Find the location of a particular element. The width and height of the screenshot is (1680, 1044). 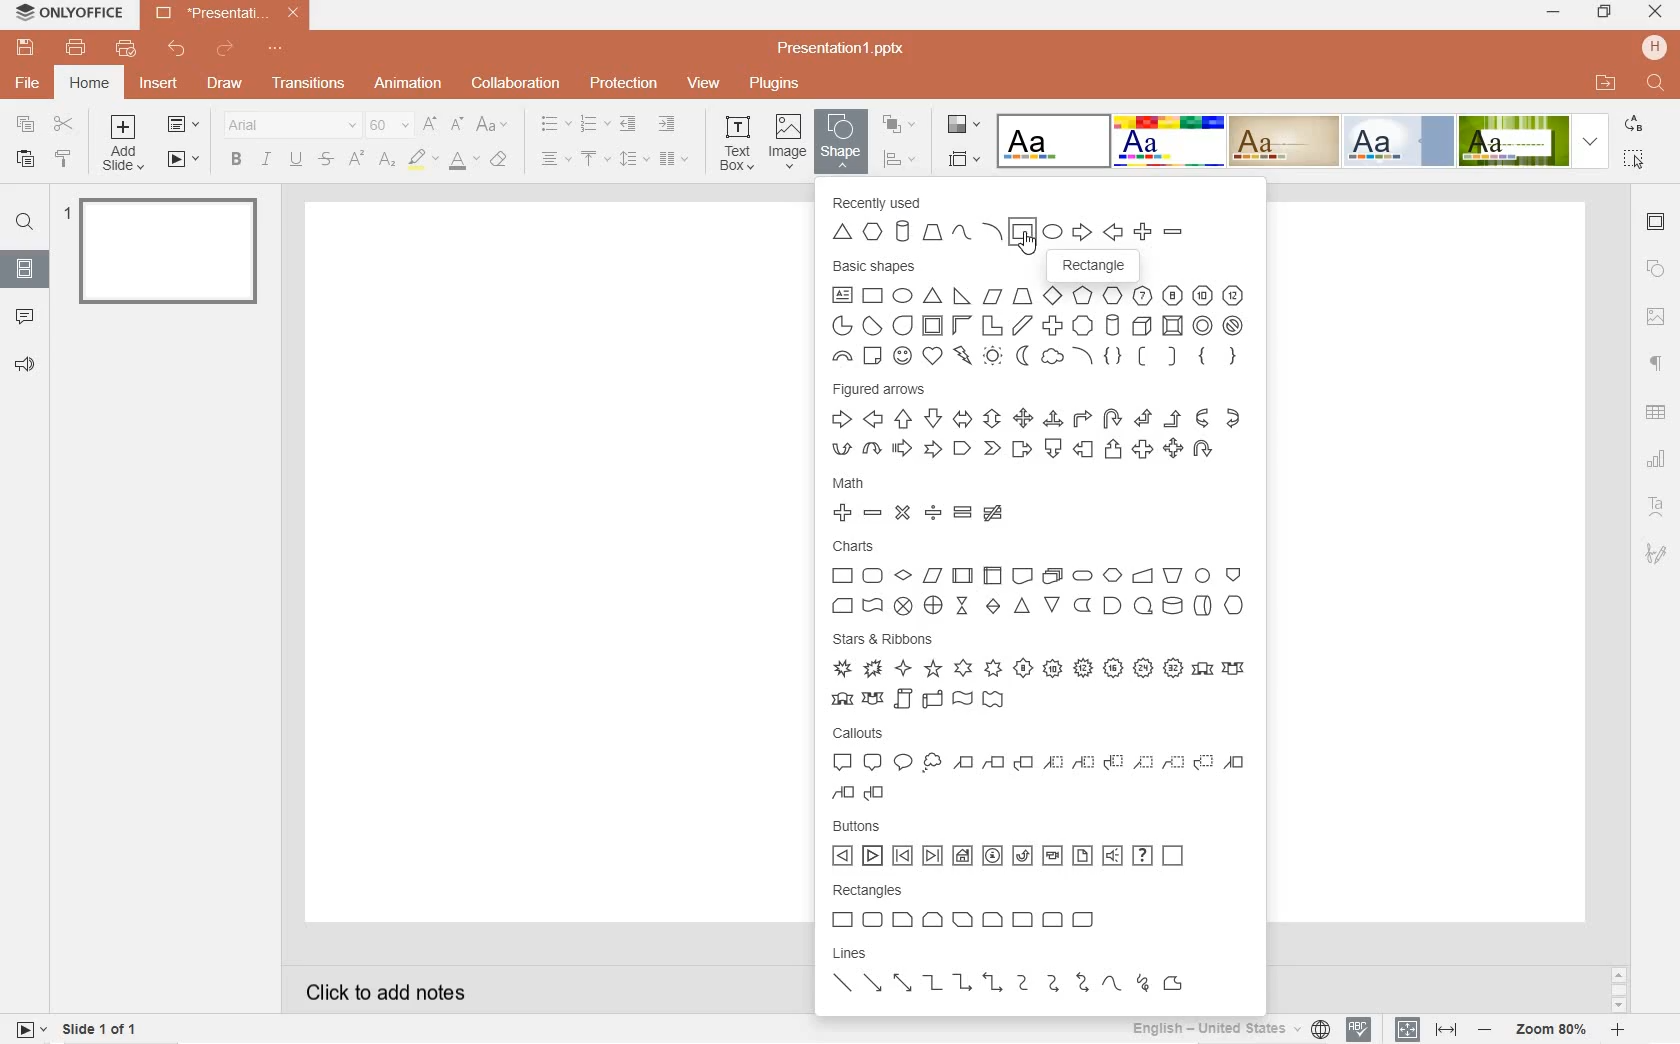

rectangles is located at coordinates (863, 890).